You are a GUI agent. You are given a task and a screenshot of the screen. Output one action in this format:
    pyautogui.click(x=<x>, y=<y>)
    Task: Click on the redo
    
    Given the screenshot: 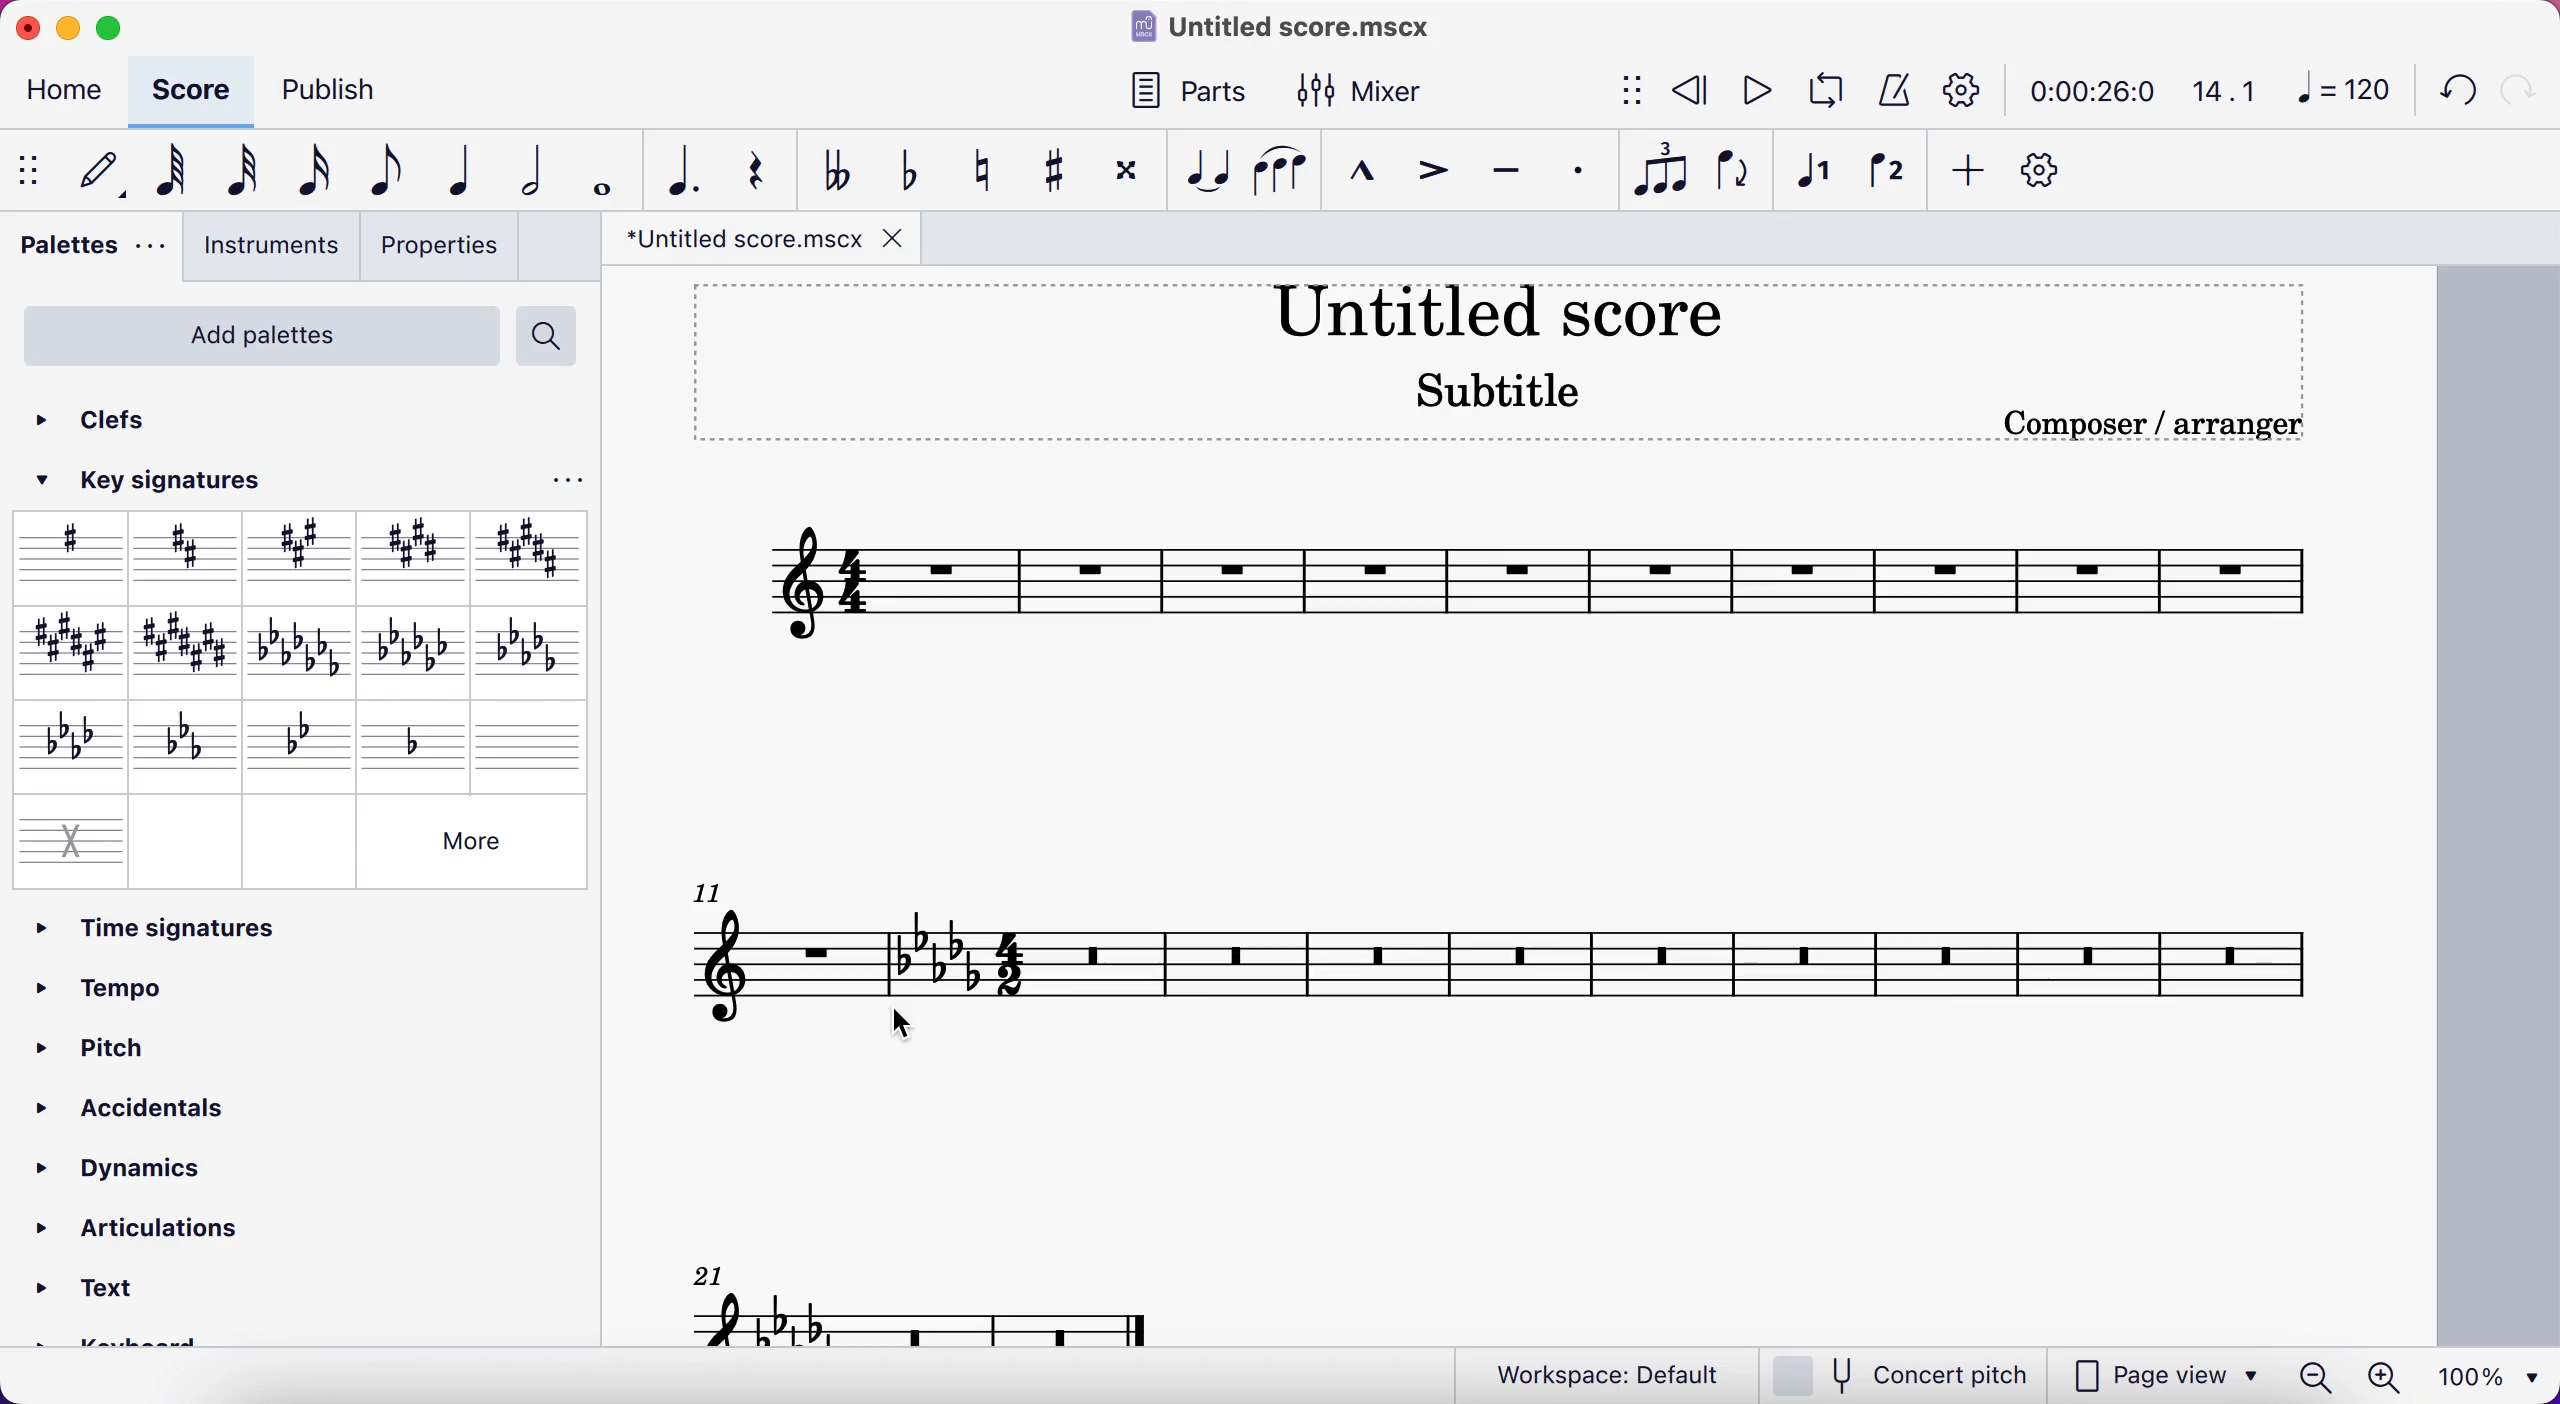 What is the action you would take?
    pyautogui.click(x=2518, y=91)
    